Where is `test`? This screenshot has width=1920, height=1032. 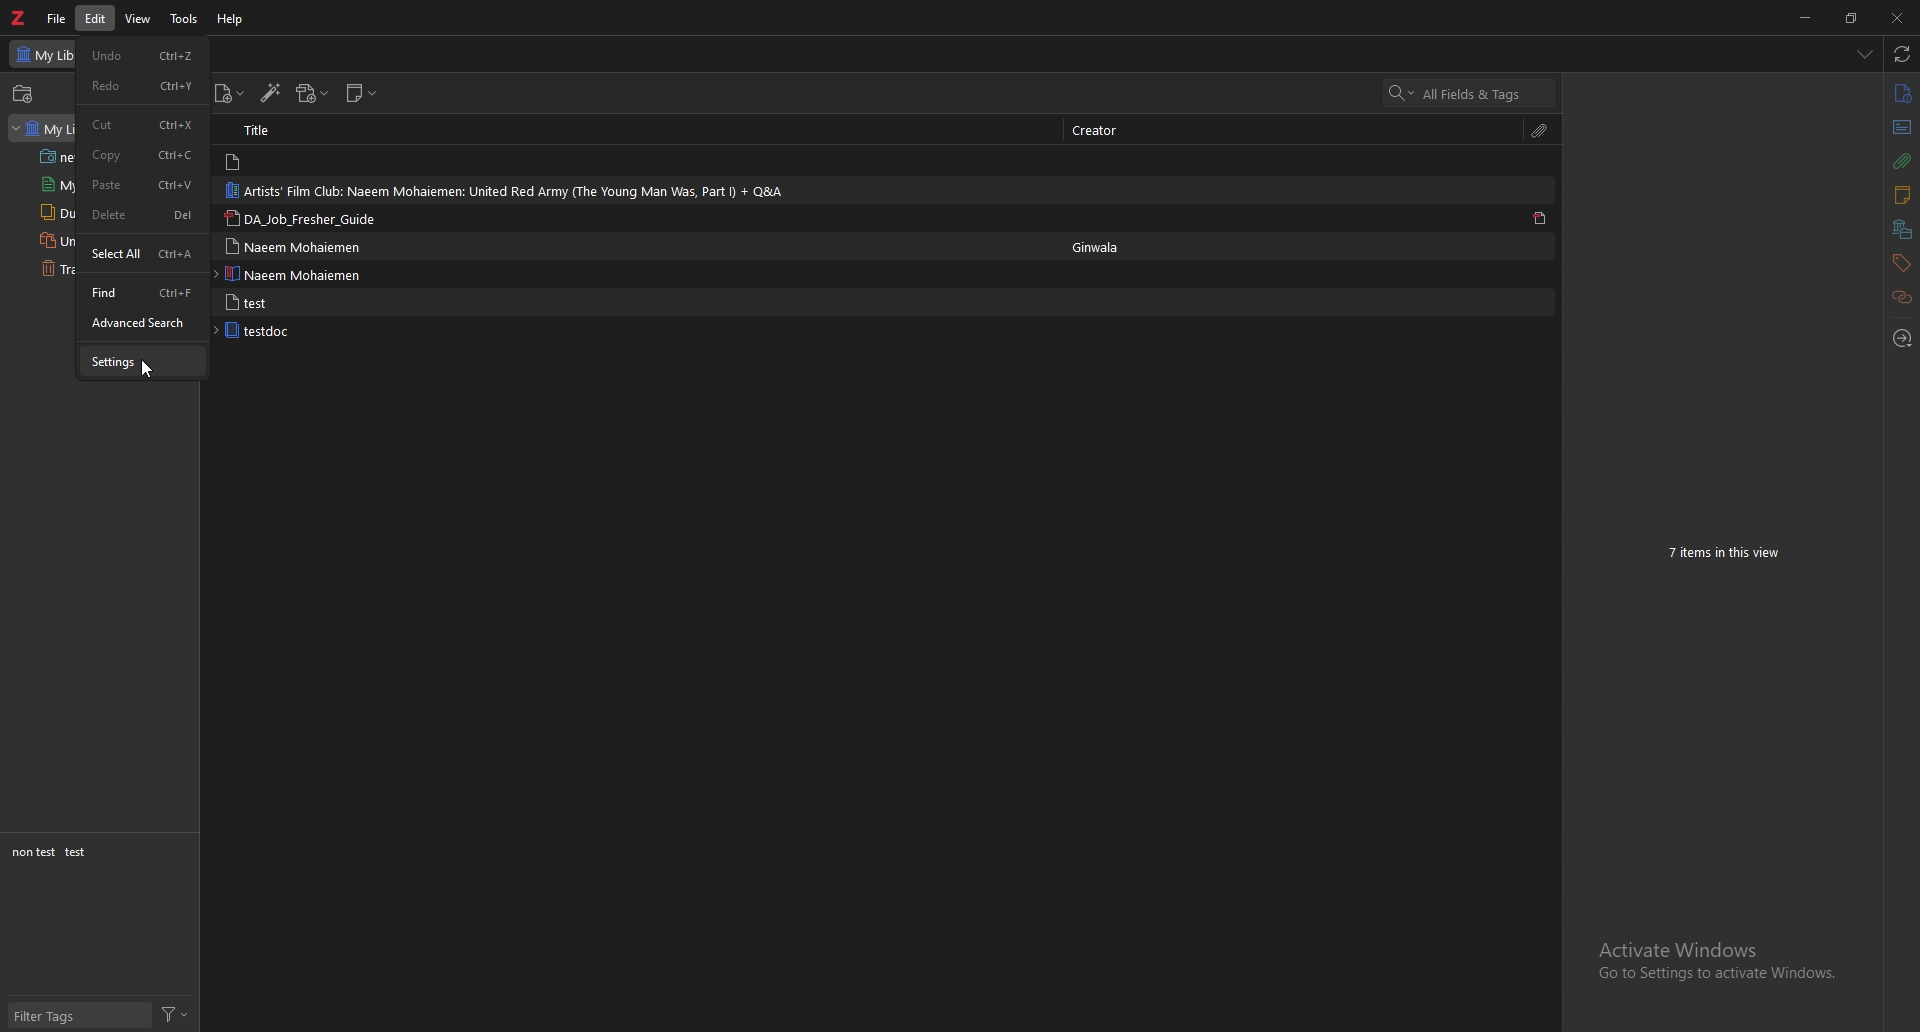 test is located at coordinates (78, 852).